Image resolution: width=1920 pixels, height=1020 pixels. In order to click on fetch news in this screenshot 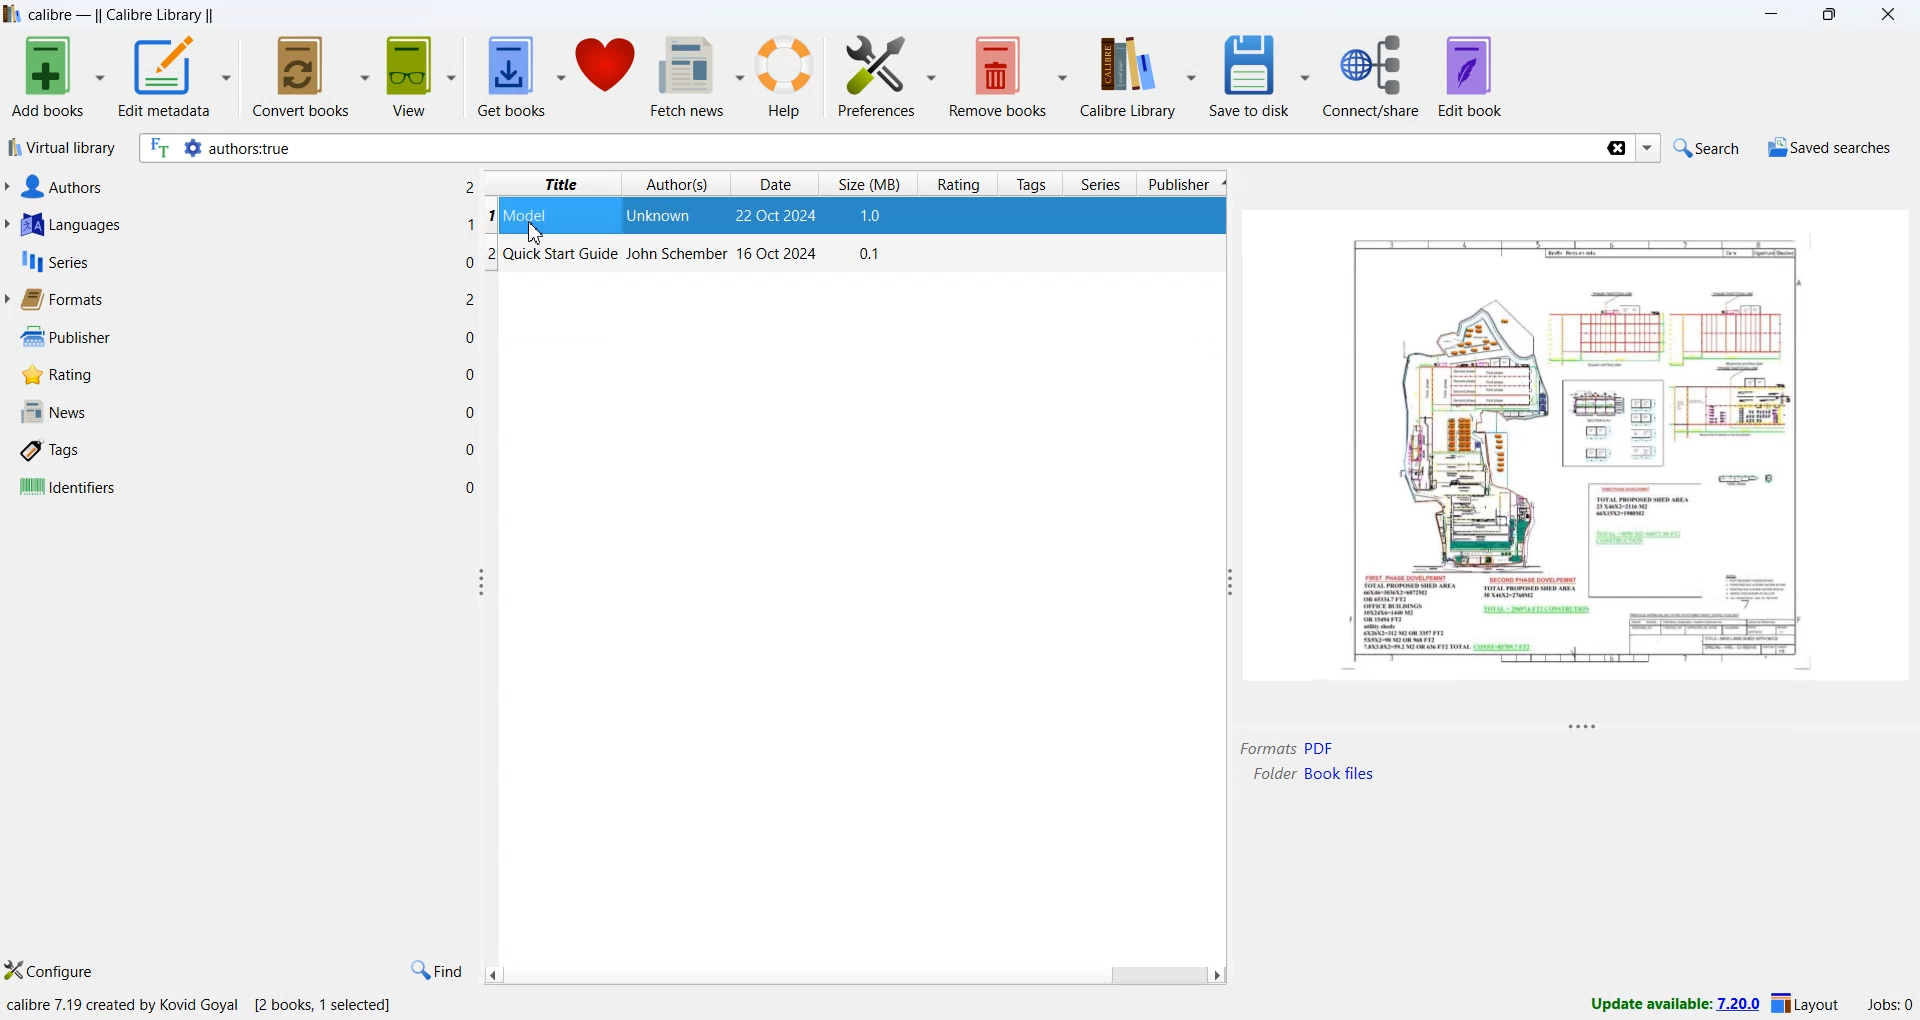, I will do `click(700, 80)`.